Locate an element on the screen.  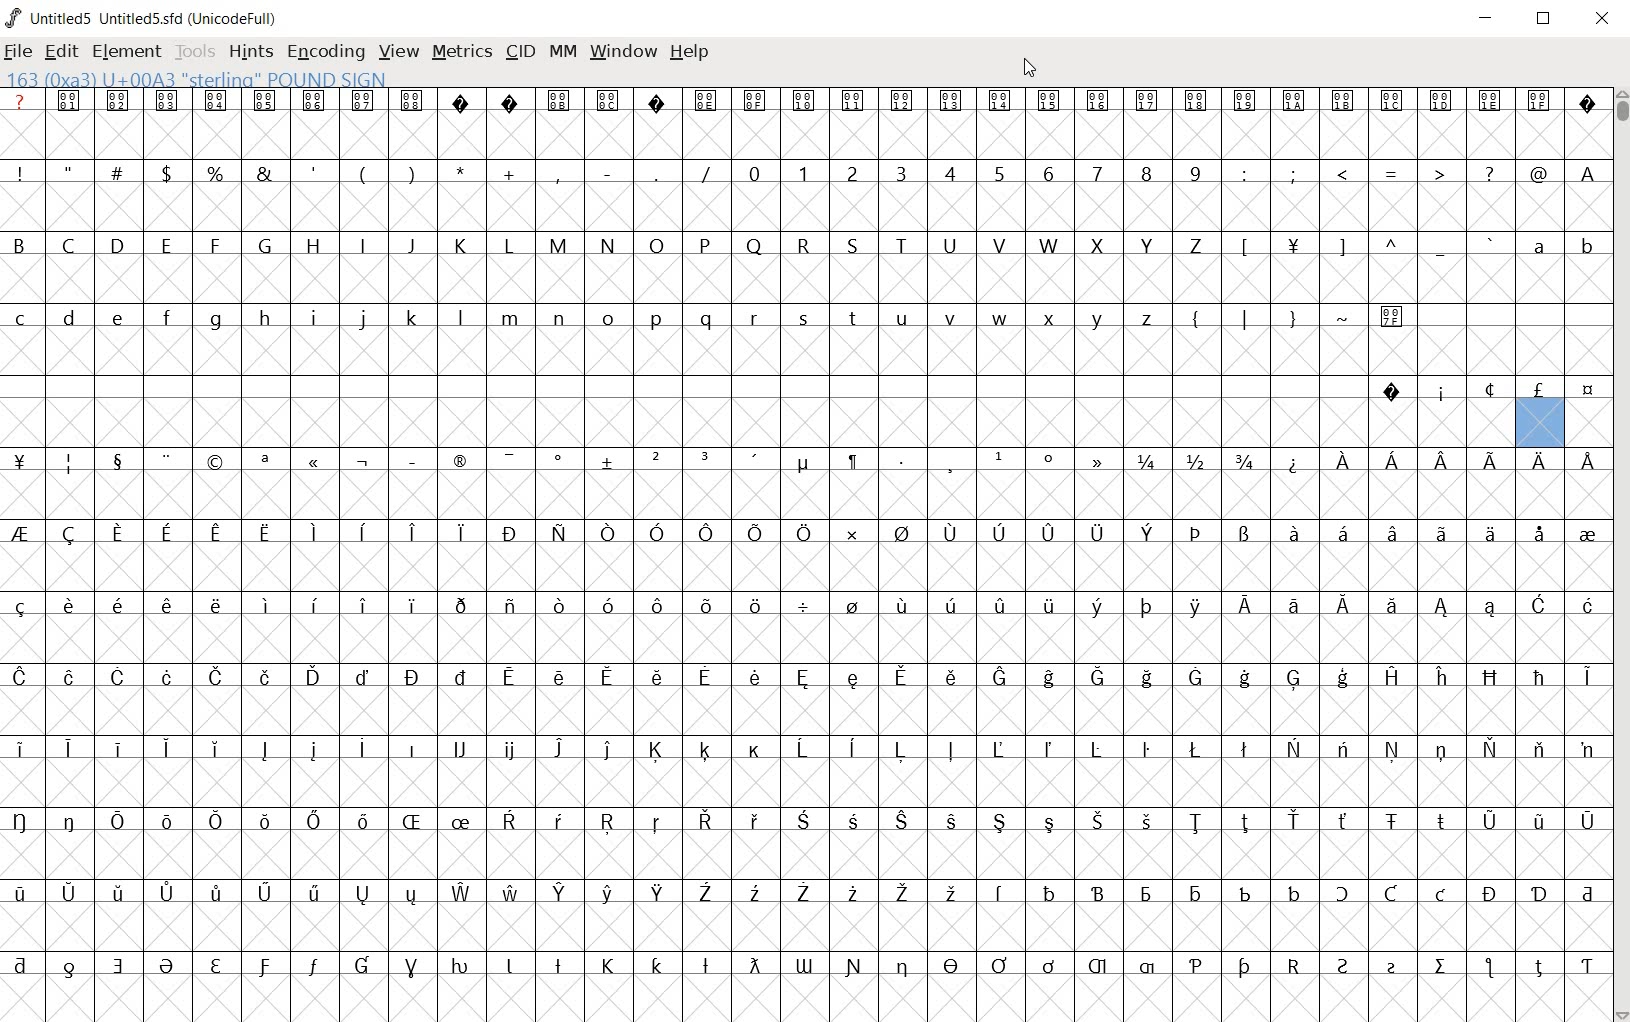
Symbol is located at coordinates (1195, 607).